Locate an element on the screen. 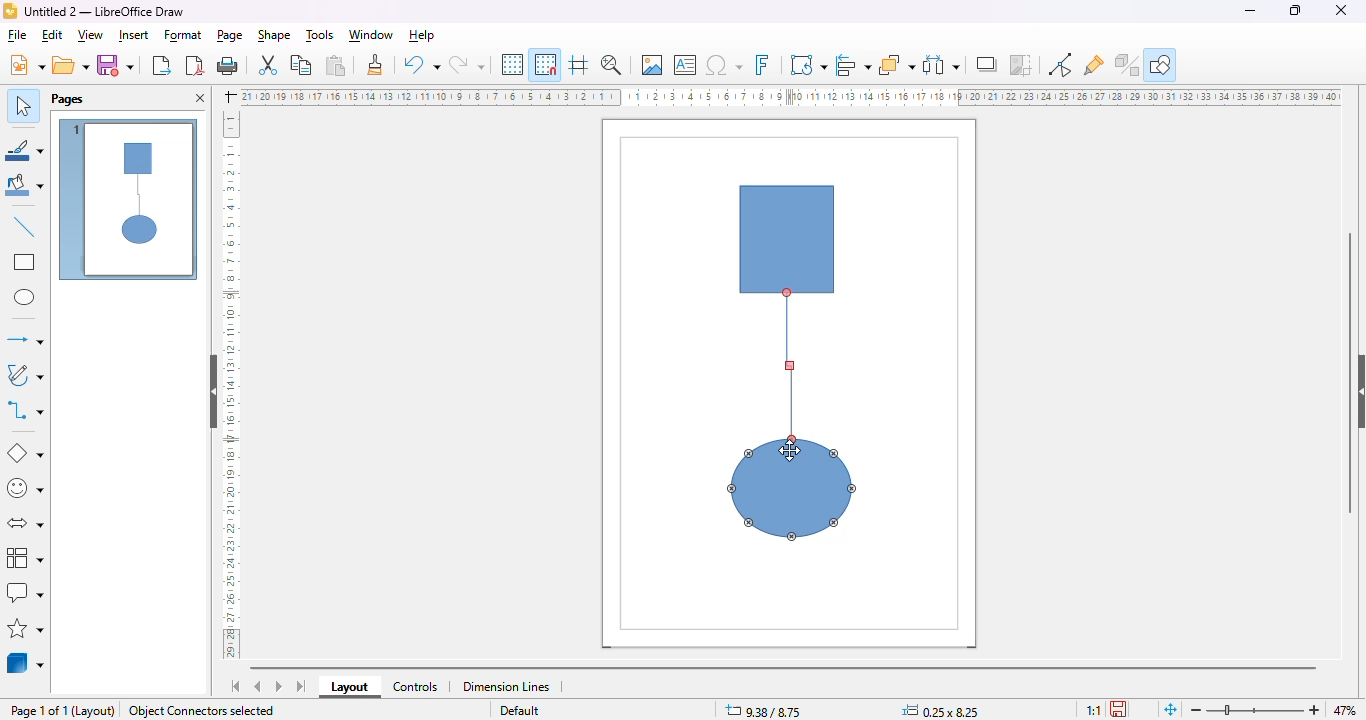 Image resolution: width=1366 pixels, height=720 pixels. insert text box is located at coordinates (685, 64).